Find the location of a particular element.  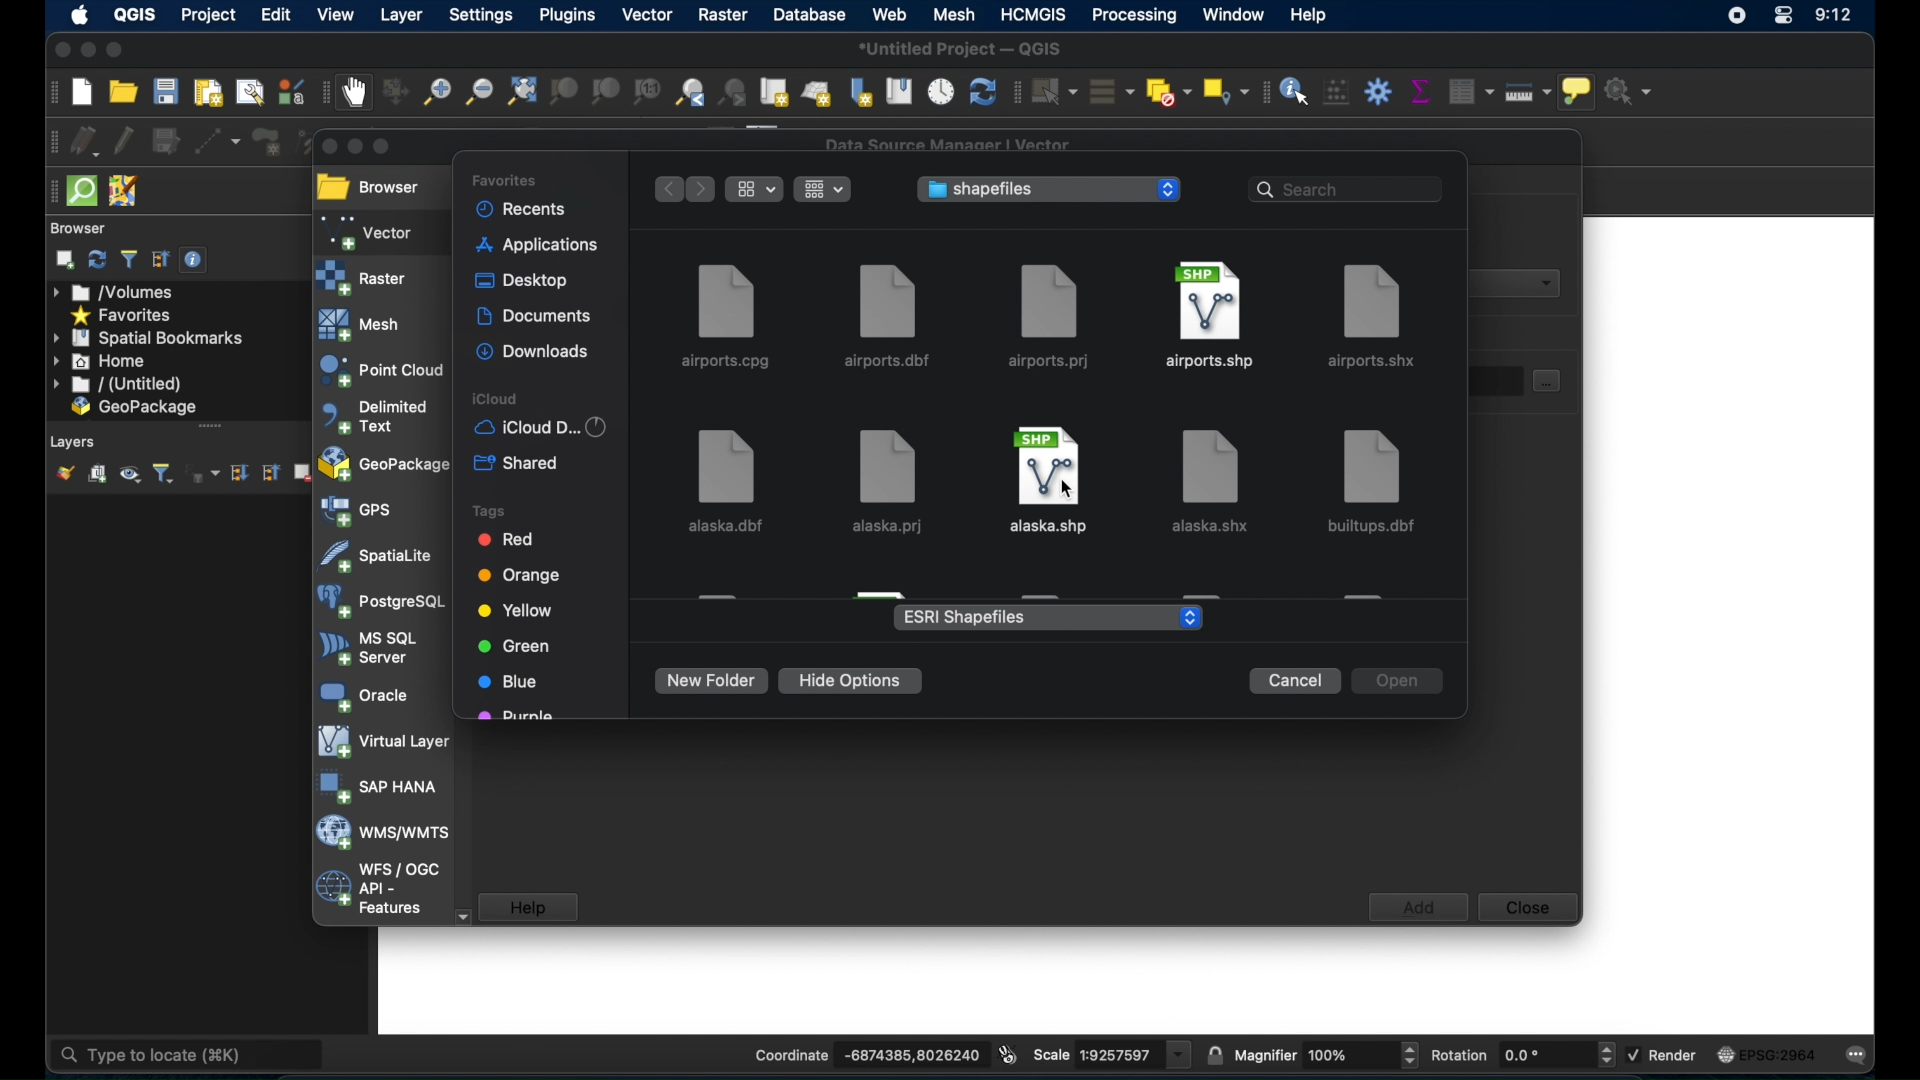

obscured file is located at coordinates (1040, 597).